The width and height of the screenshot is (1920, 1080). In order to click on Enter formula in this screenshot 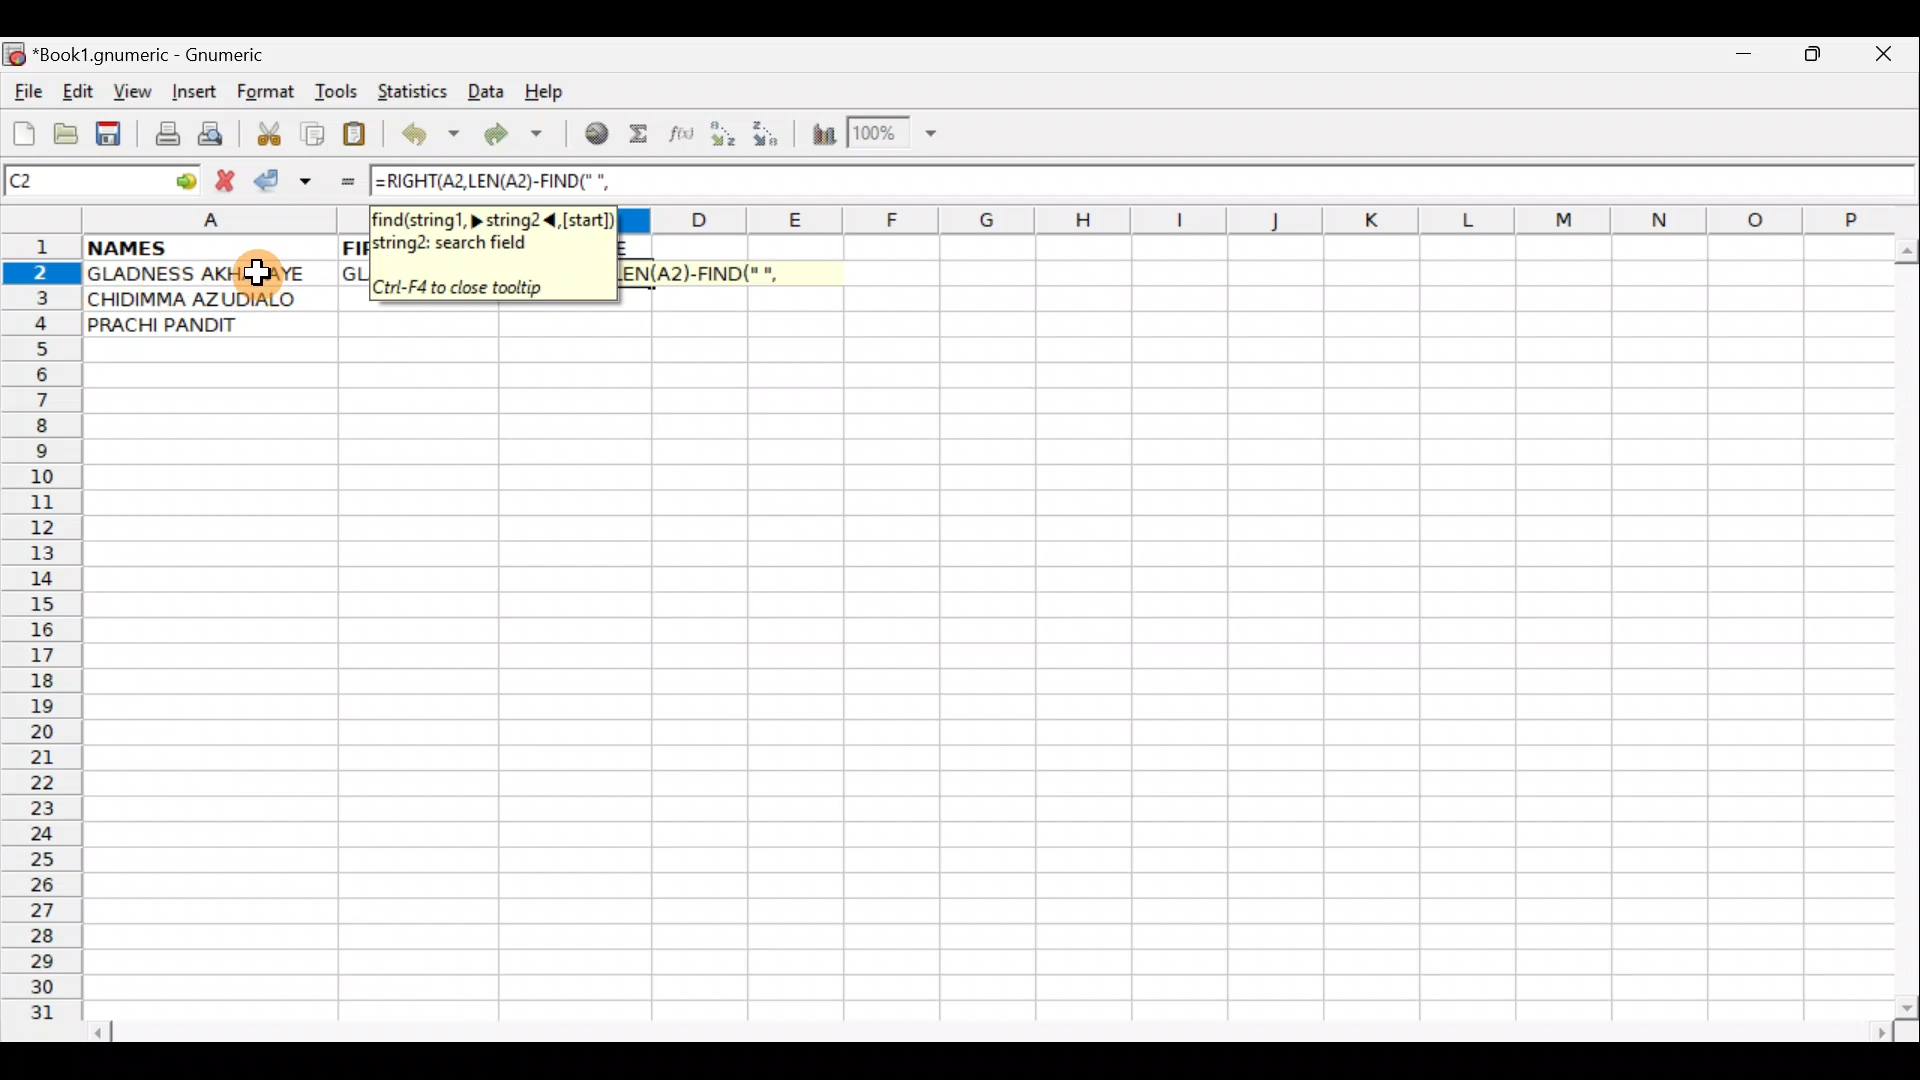, I will do `click(338, 181)`.